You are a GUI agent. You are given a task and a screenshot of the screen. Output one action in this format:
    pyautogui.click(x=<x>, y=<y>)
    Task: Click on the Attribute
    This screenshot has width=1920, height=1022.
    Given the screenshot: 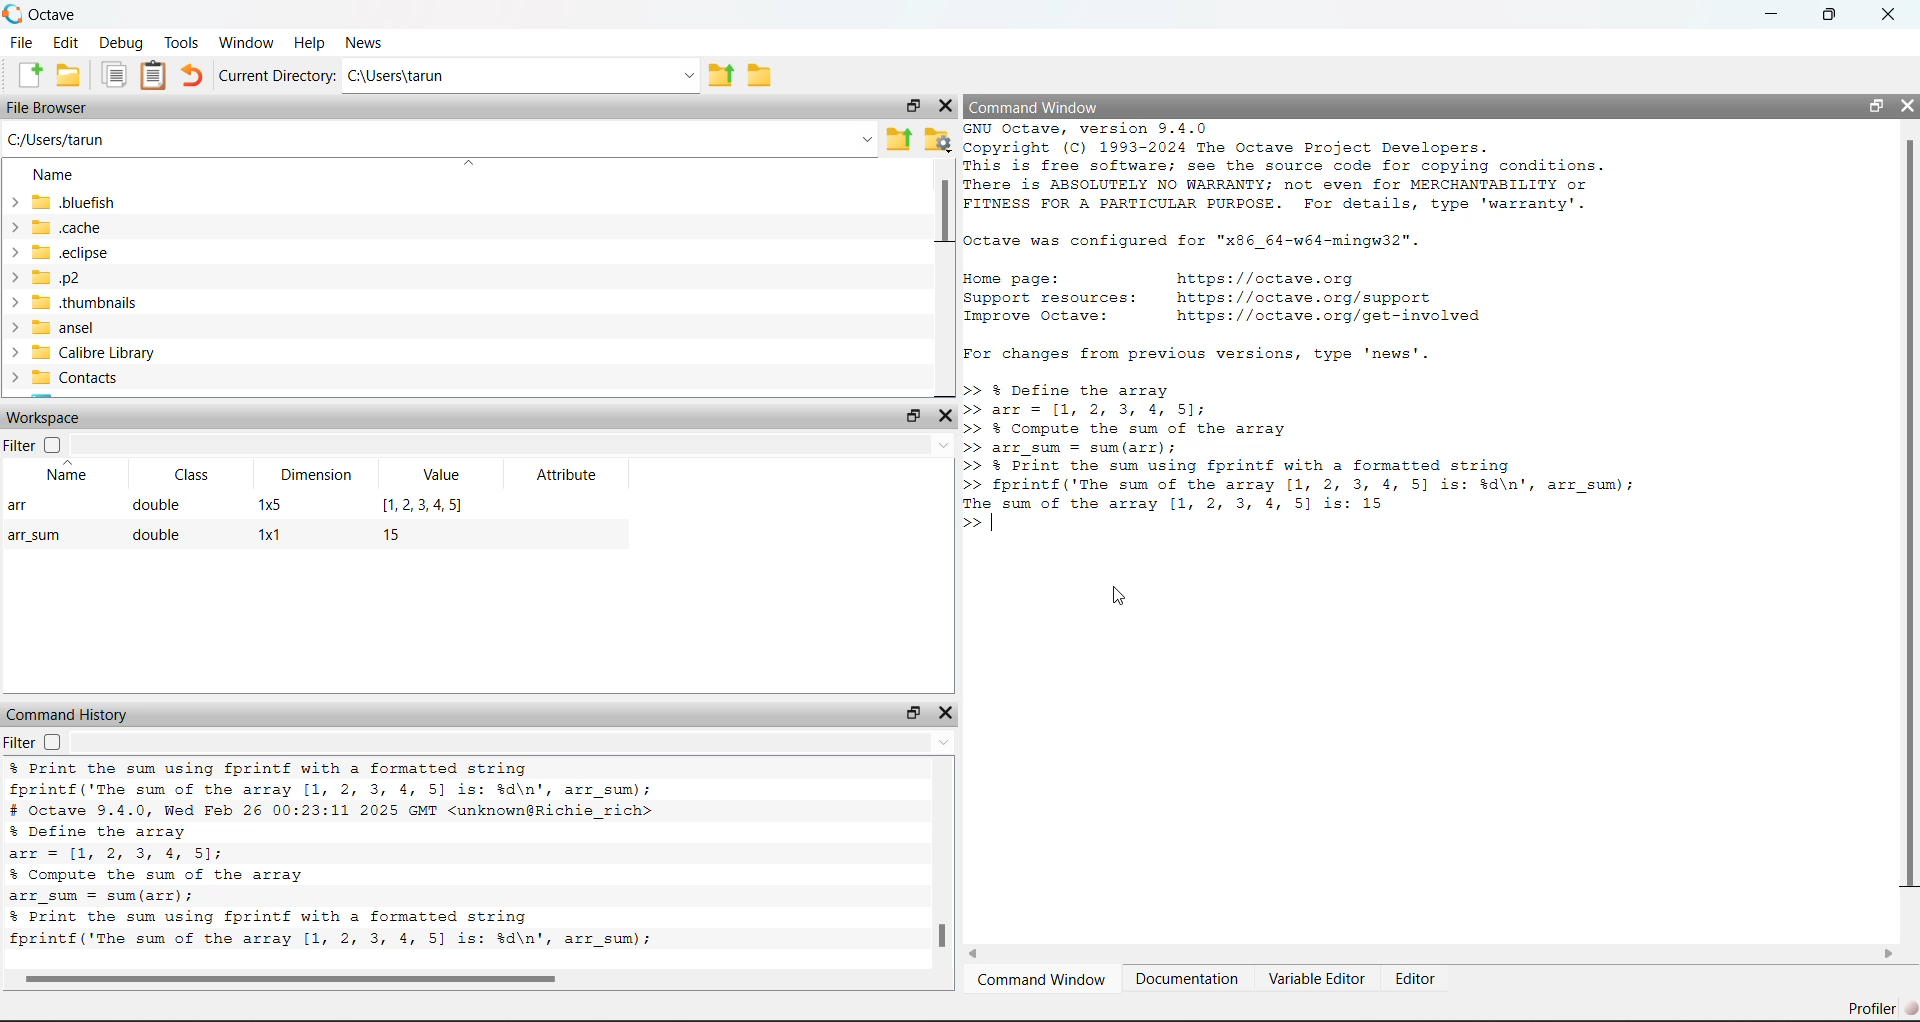 What is the action you would take?
    pyautogui.click(x=555, y=473)
    